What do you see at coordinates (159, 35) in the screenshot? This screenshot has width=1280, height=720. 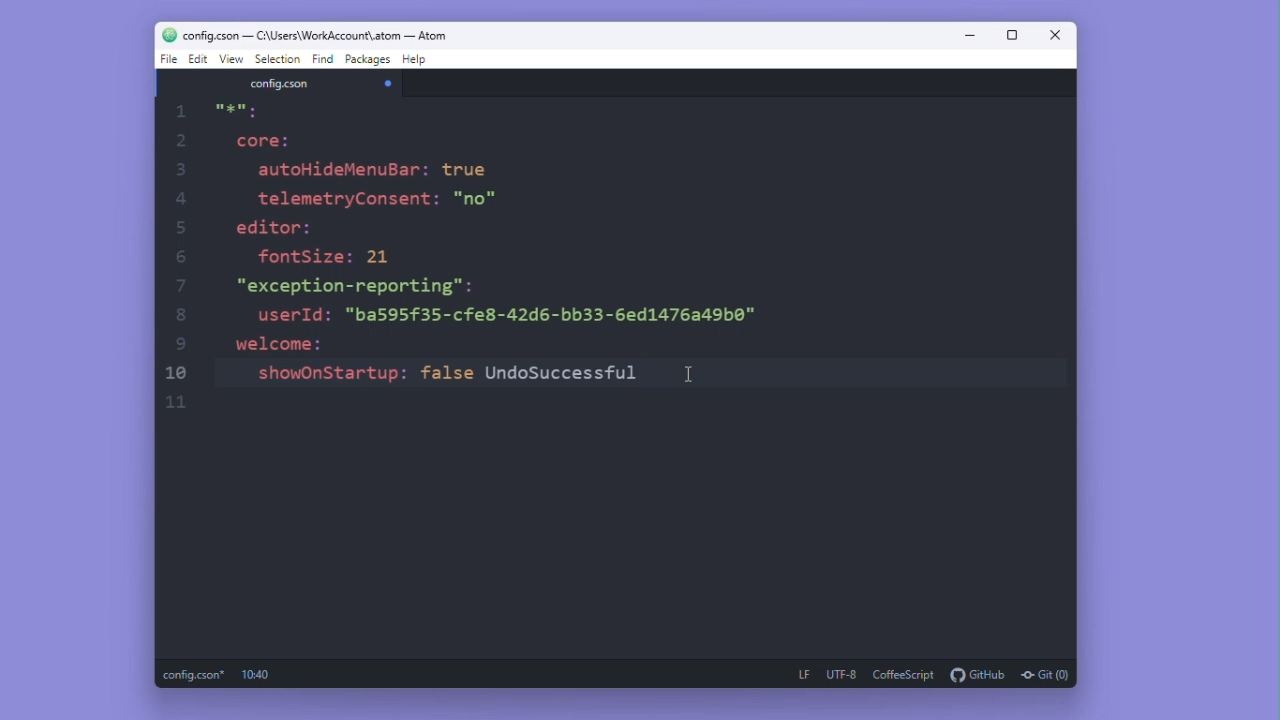 I see `logo` at bounding box center [159, 35].